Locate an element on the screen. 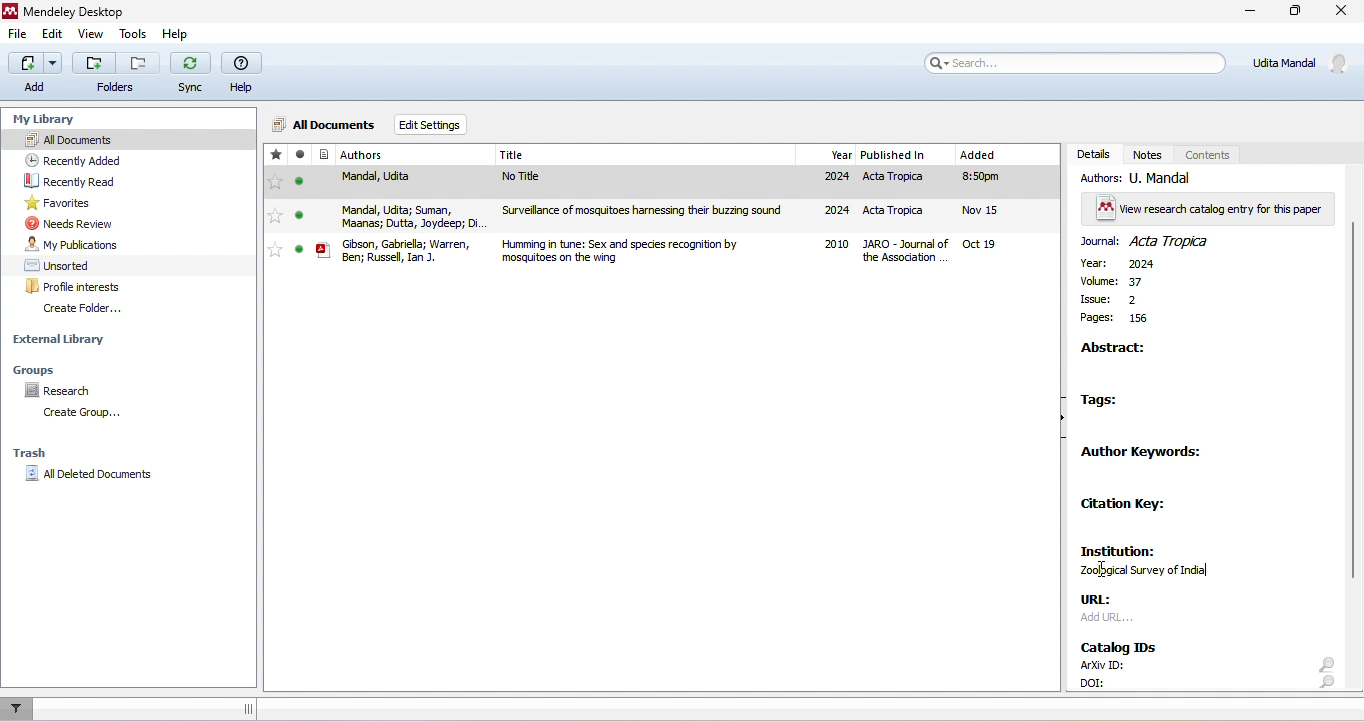 This screenshot has width=1364, height=722. no title is located at coordinates (646, 182).